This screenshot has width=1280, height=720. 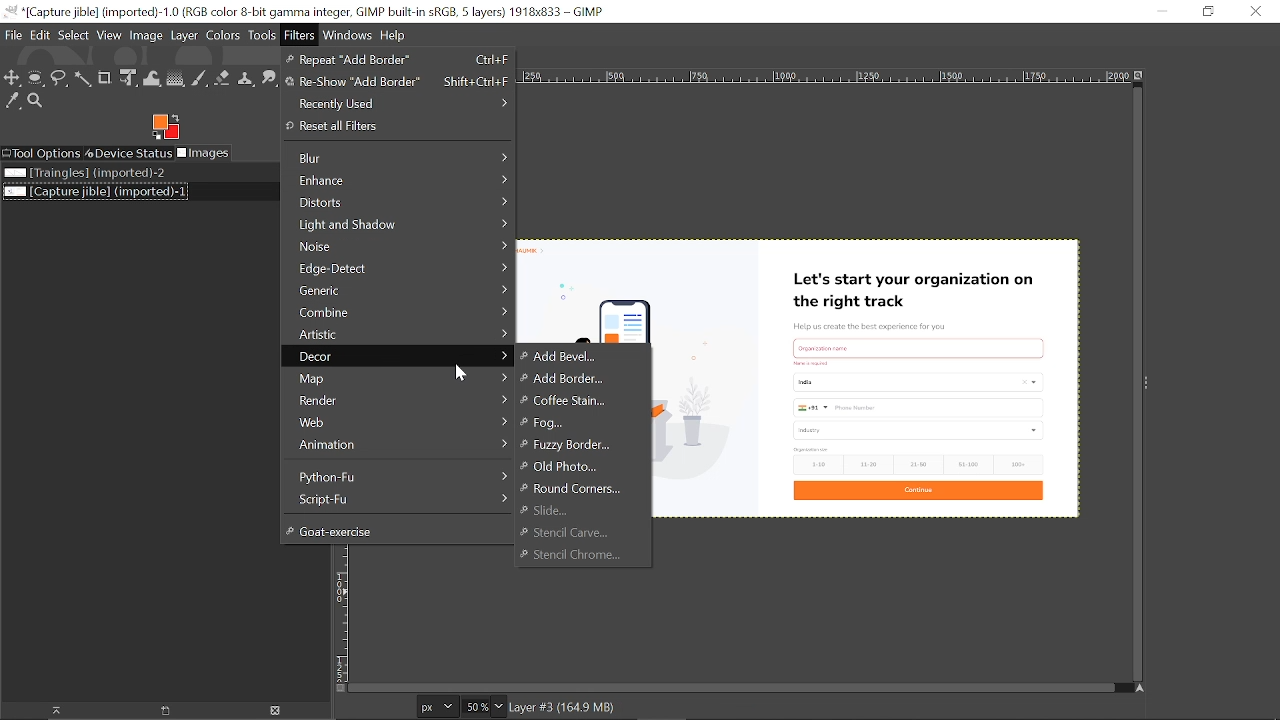 I want to click on Free select tool, so click(x=61, y=79).